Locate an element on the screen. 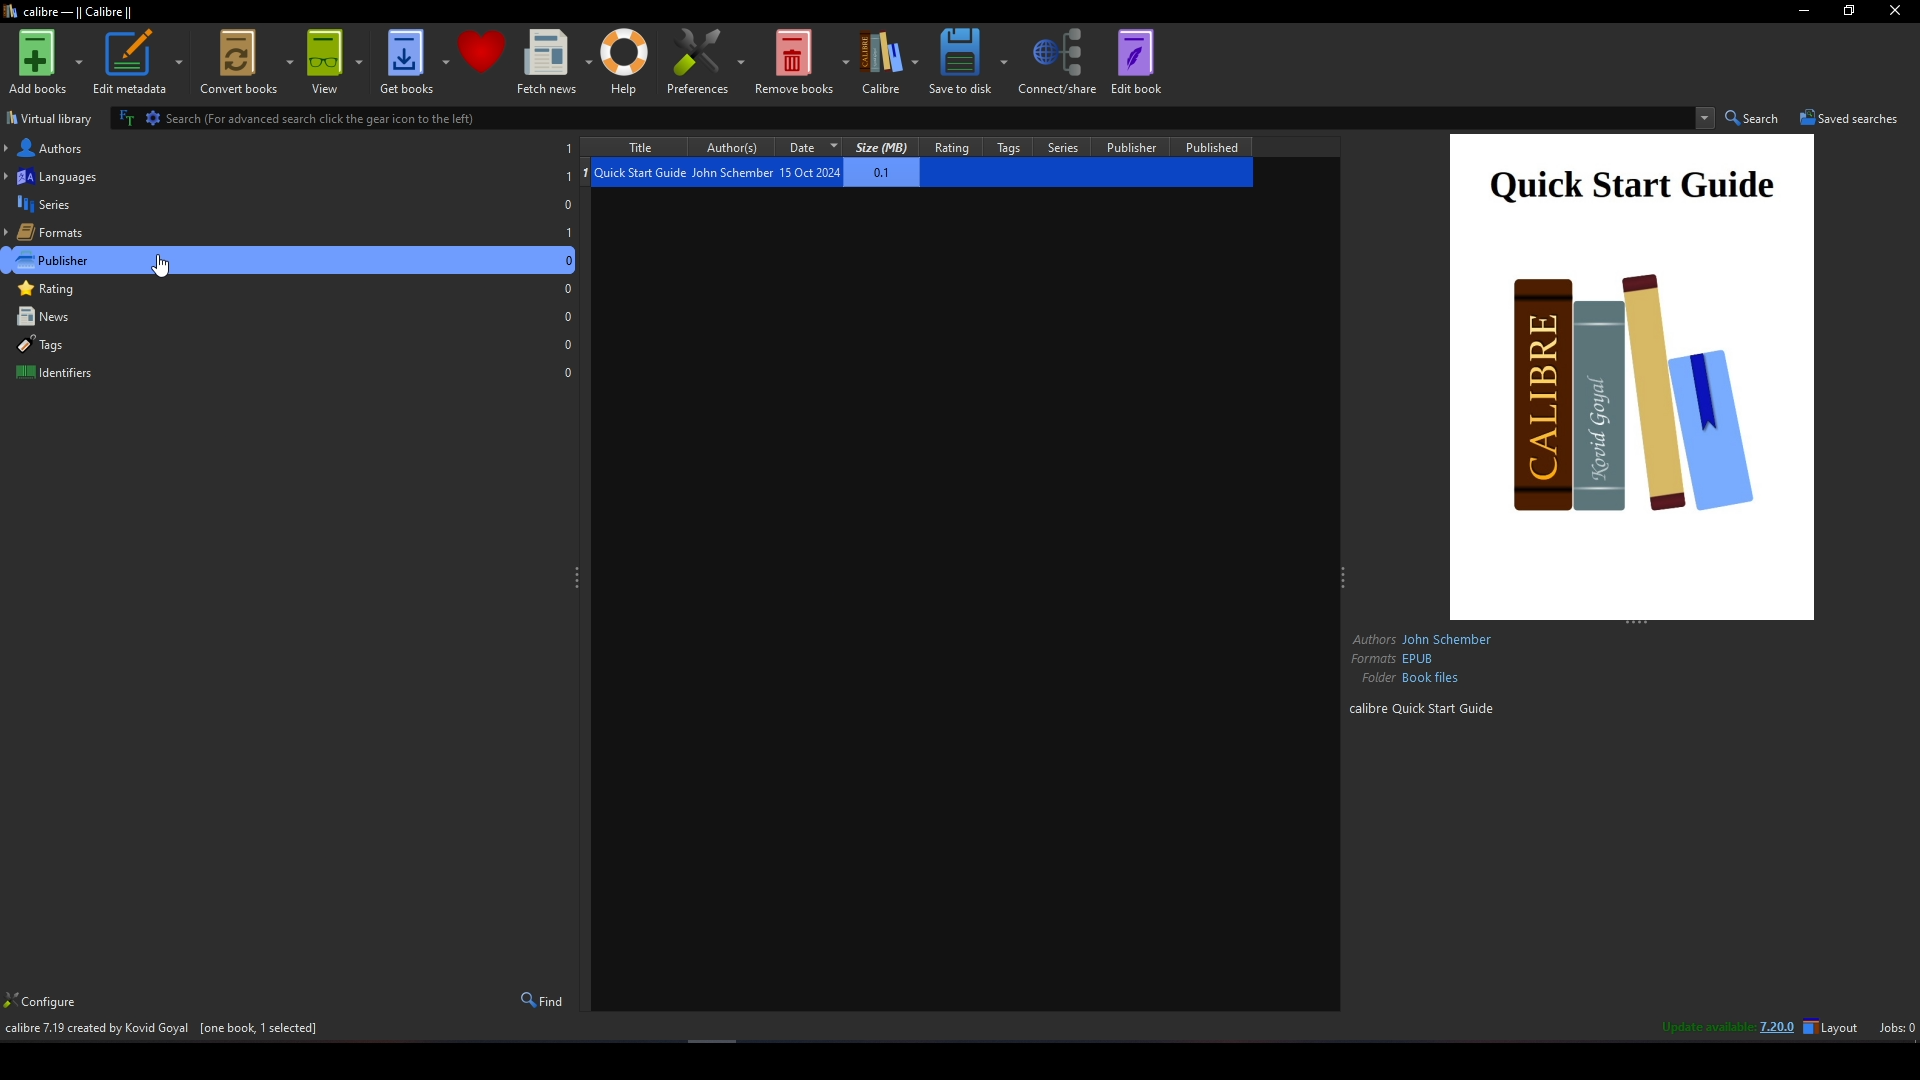 The image size is (1920, 1080). Book format is located at coordinates (1396, 659).